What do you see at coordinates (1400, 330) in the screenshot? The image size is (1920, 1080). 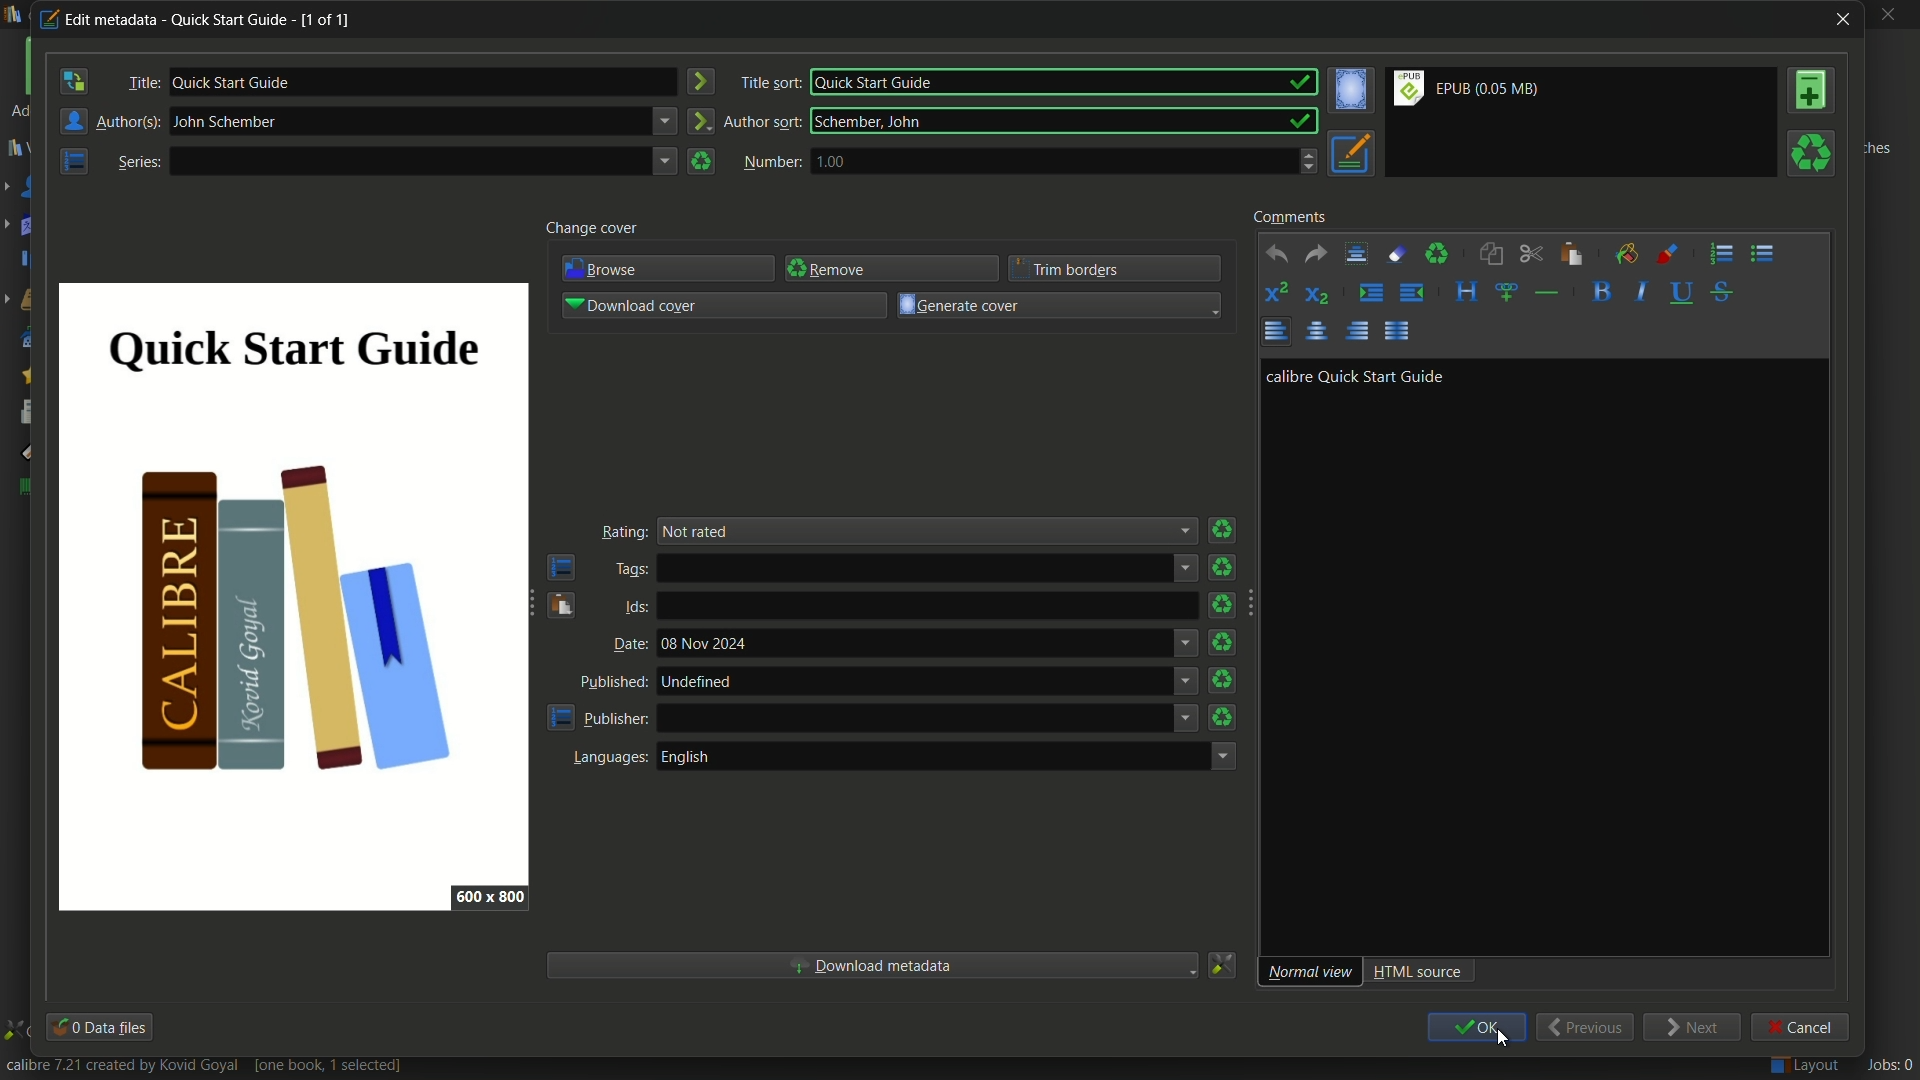 I see `justify` at bounding box center [1400, 330].